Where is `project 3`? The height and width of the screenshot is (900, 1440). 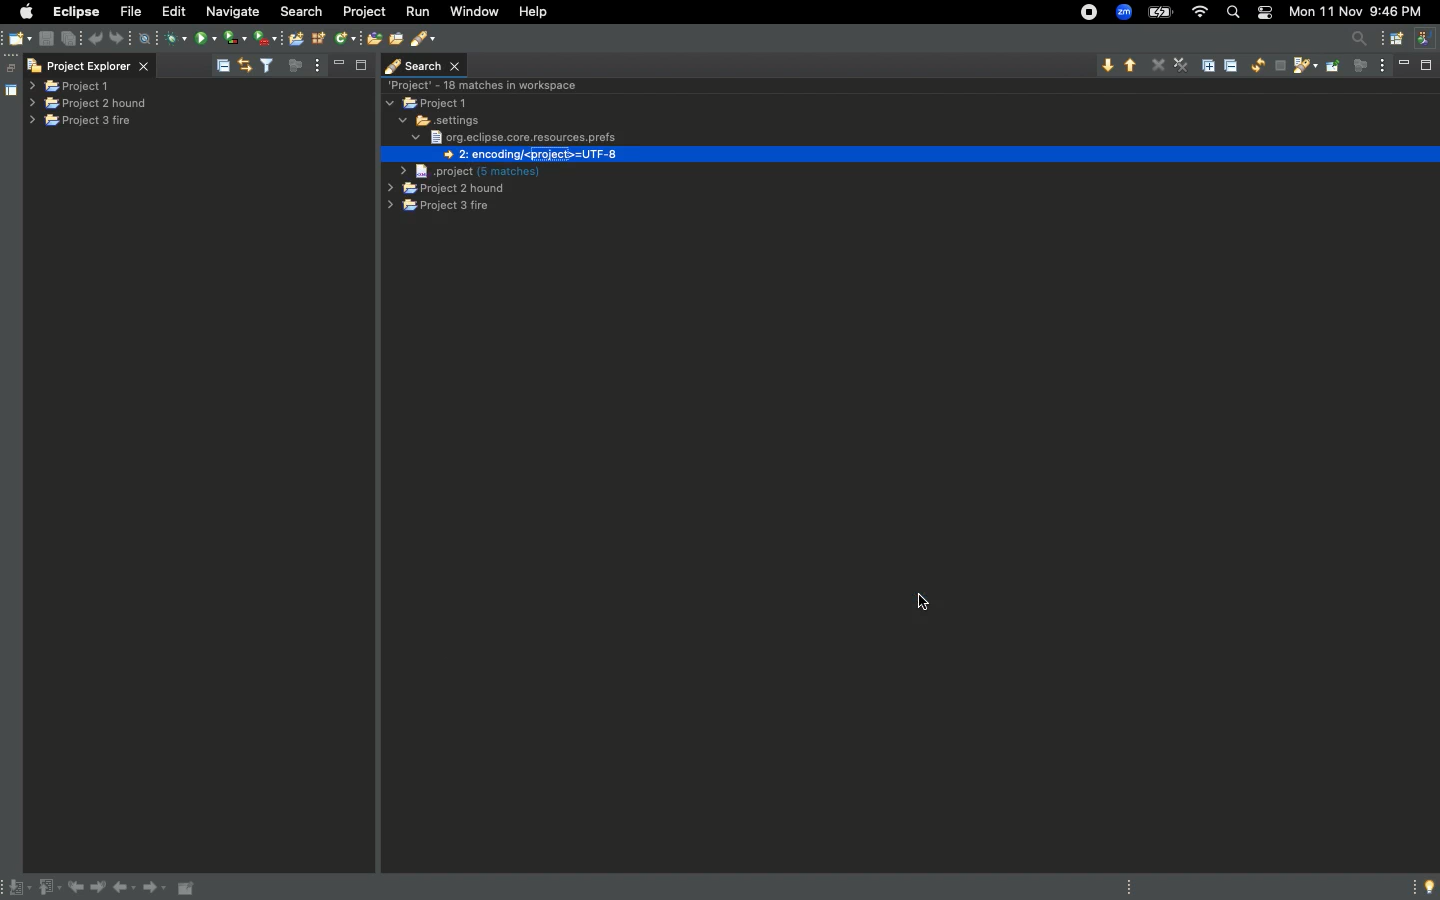
project 3 is located at coordinates (88, 122).